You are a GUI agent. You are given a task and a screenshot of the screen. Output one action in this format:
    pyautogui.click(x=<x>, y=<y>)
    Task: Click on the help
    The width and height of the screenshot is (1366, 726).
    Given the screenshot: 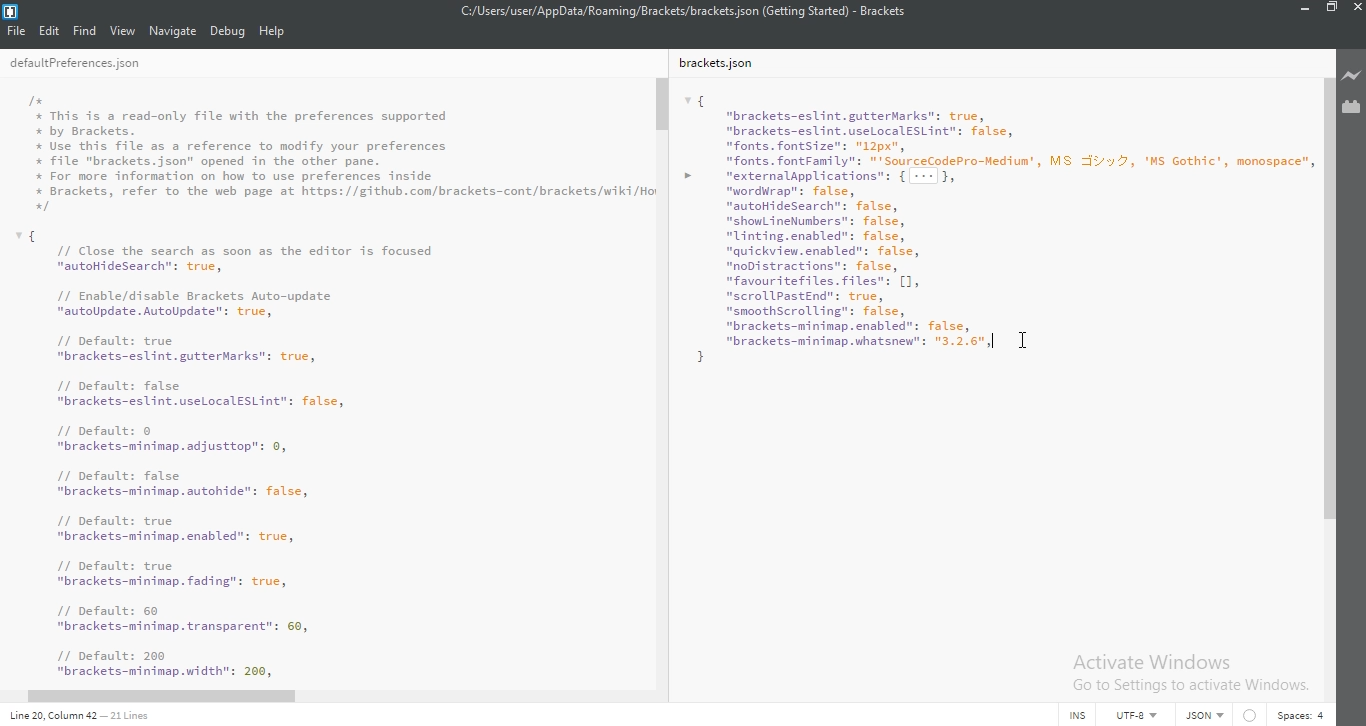 What is the action you would take?
    pyautogui.click(x=272, y=32)
    